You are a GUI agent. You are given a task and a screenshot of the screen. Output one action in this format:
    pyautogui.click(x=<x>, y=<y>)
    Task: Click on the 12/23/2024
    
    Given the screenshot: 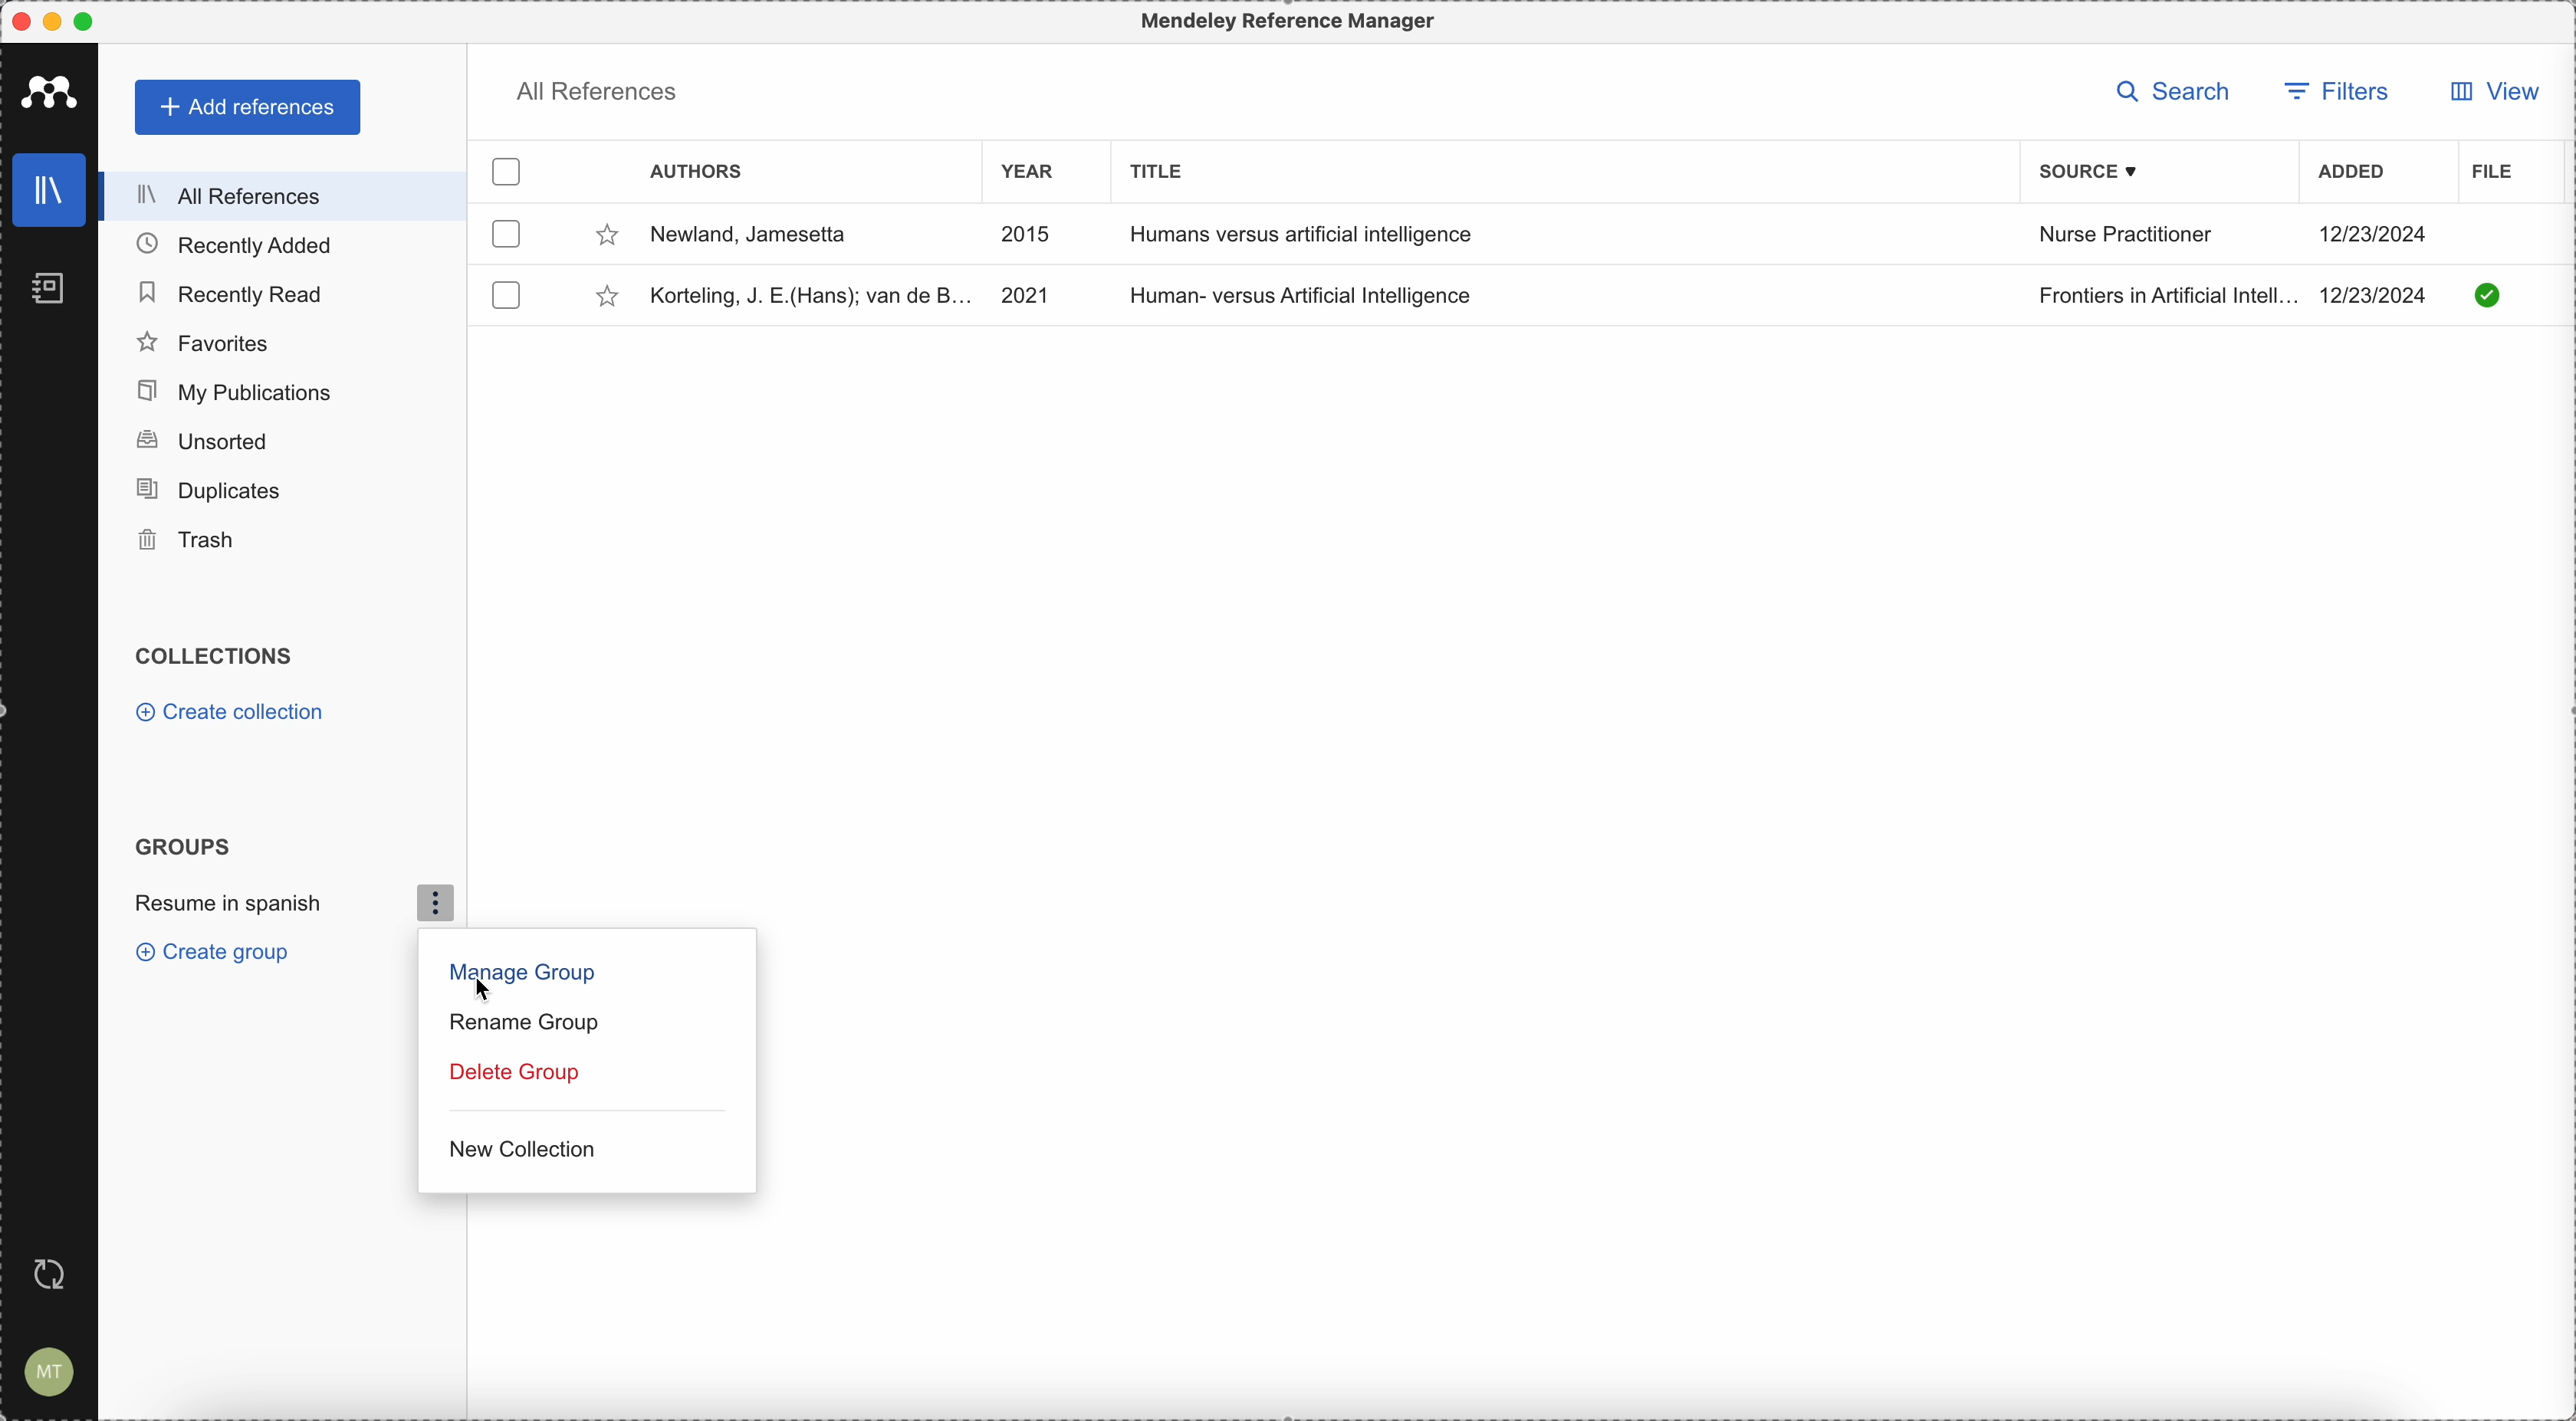 What is the action you would take?
    pyautogui.click(x=2380, y=295)
    